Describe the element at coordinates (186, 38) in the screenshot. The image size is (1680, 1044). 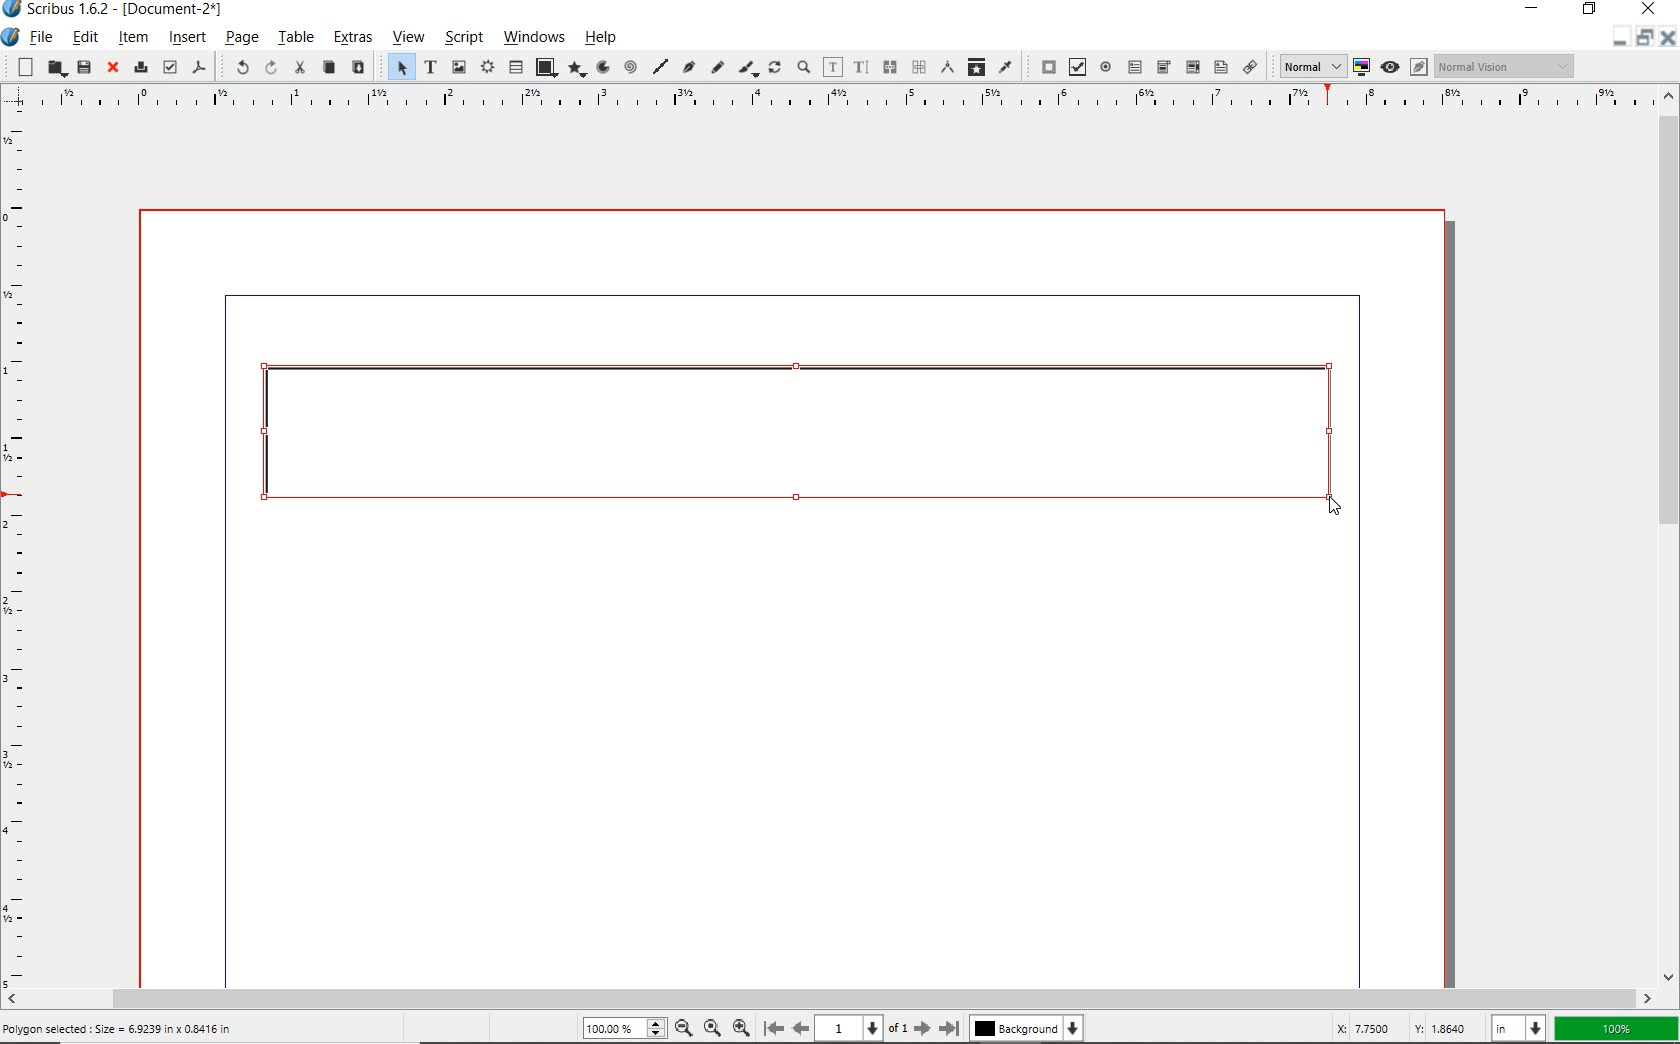
I see `insert` at that location.